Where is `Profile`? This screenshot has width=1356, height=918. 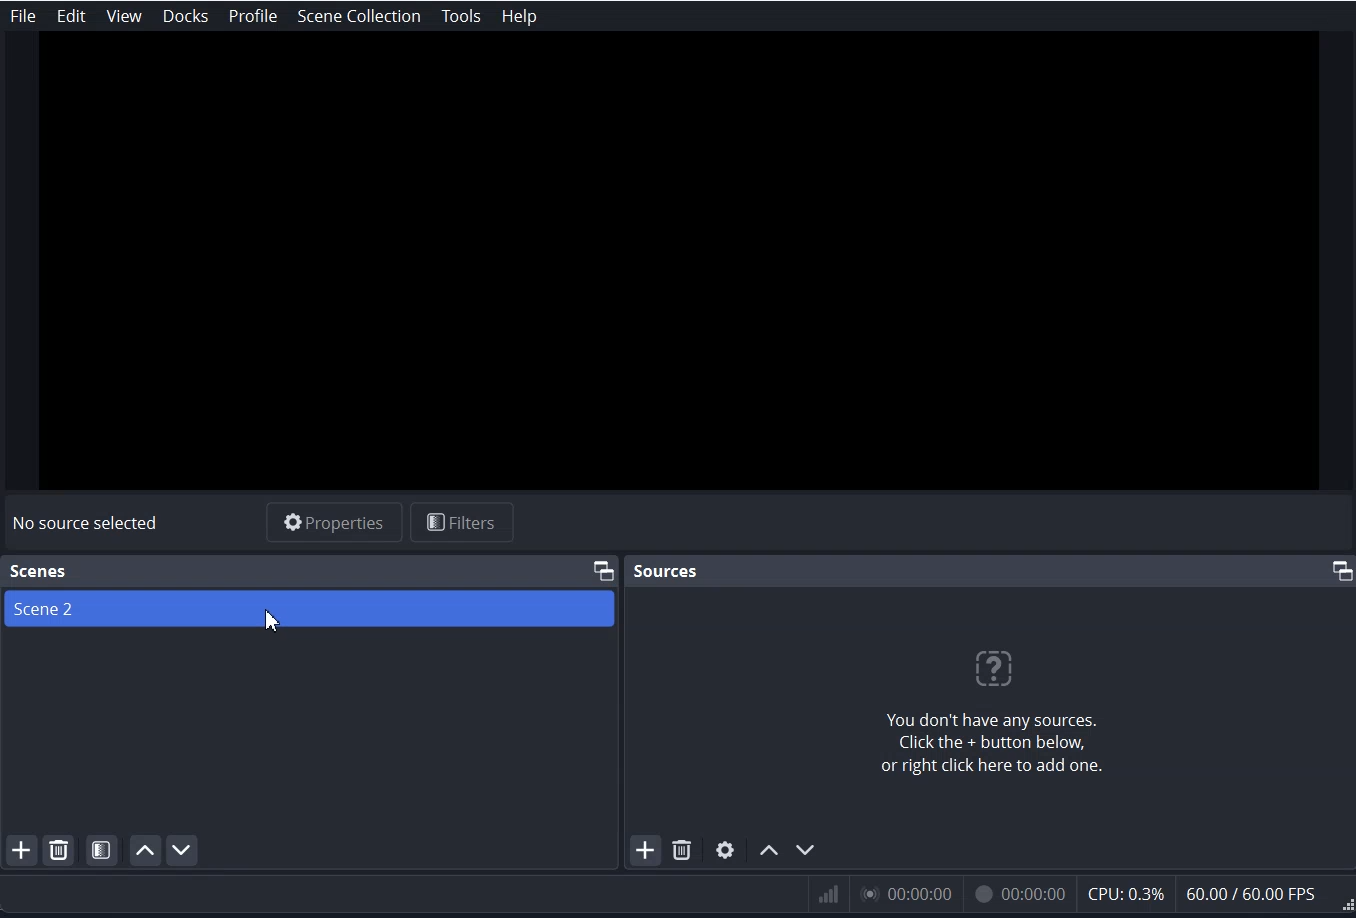 Profile is located at coordinates (254, 17).